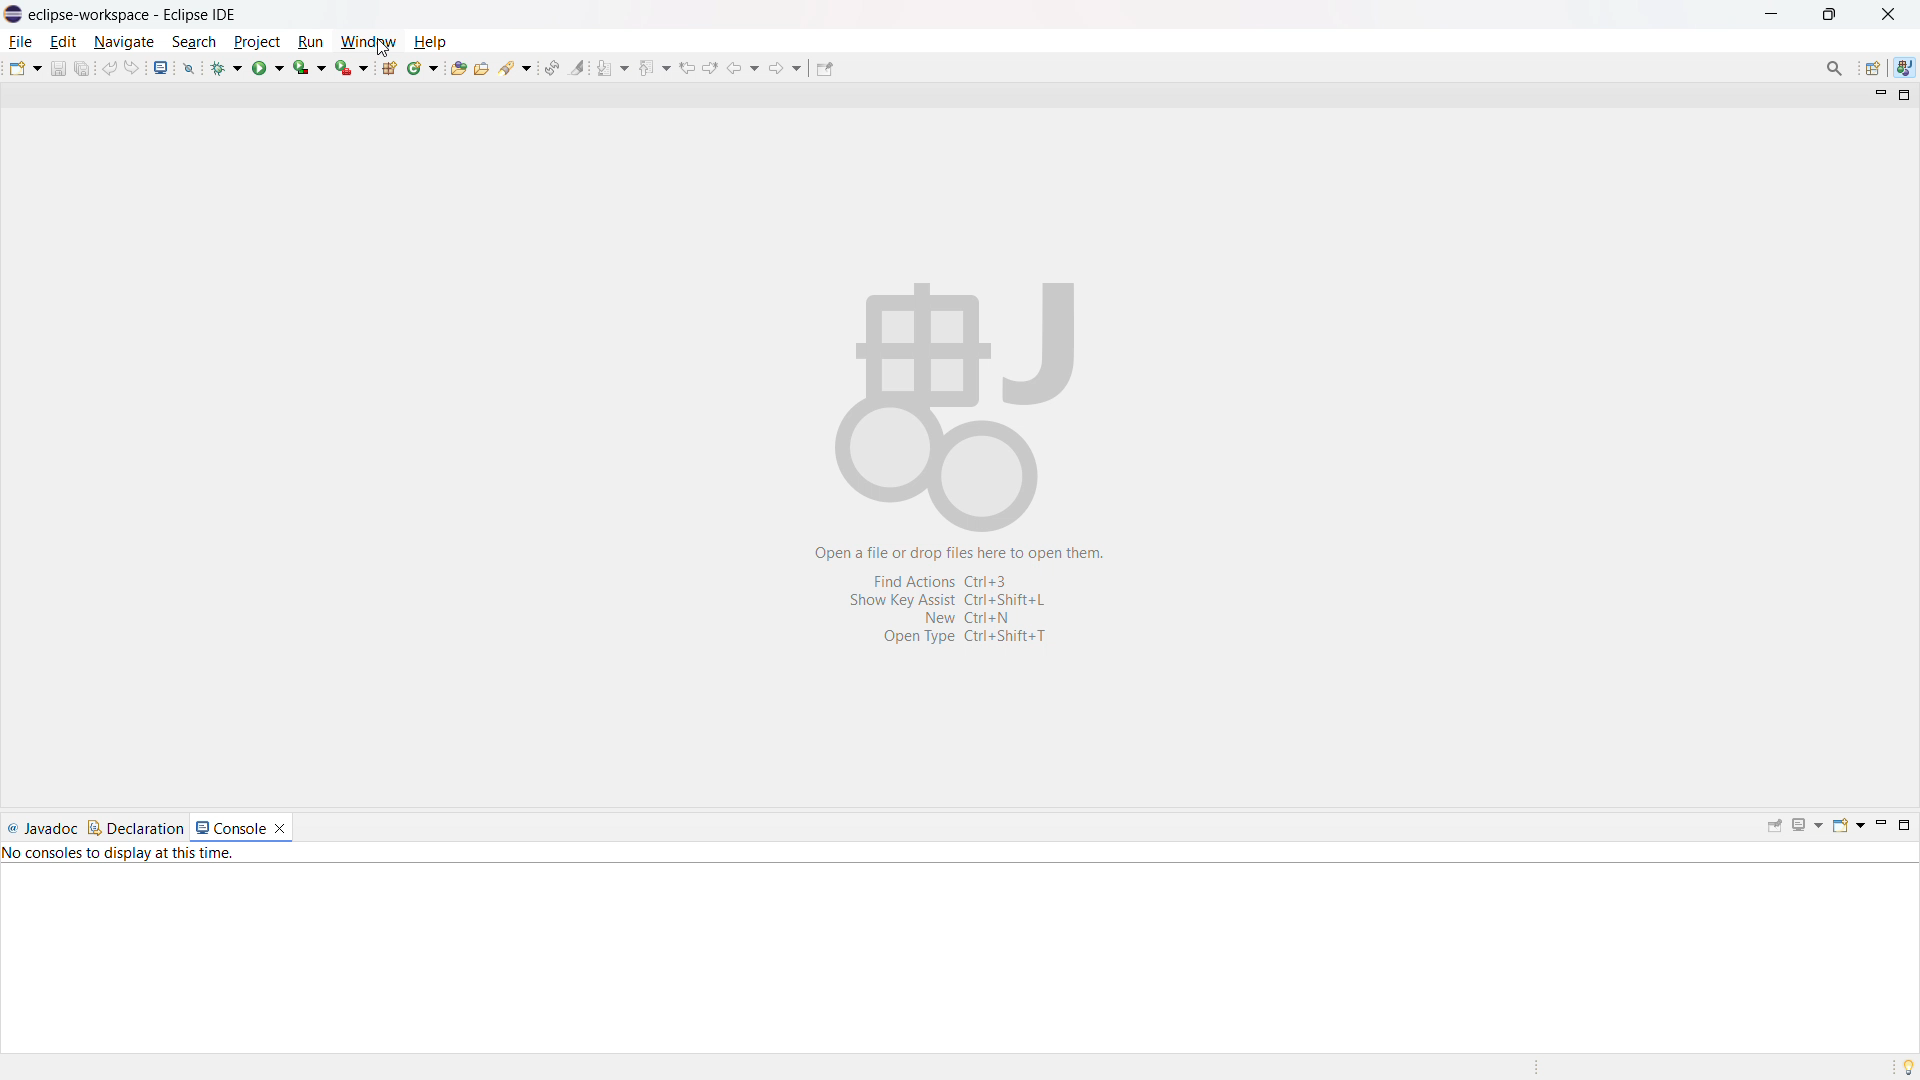 This screenshot has width=1920, height=1080. I want to click on open task, so click(482, 66).